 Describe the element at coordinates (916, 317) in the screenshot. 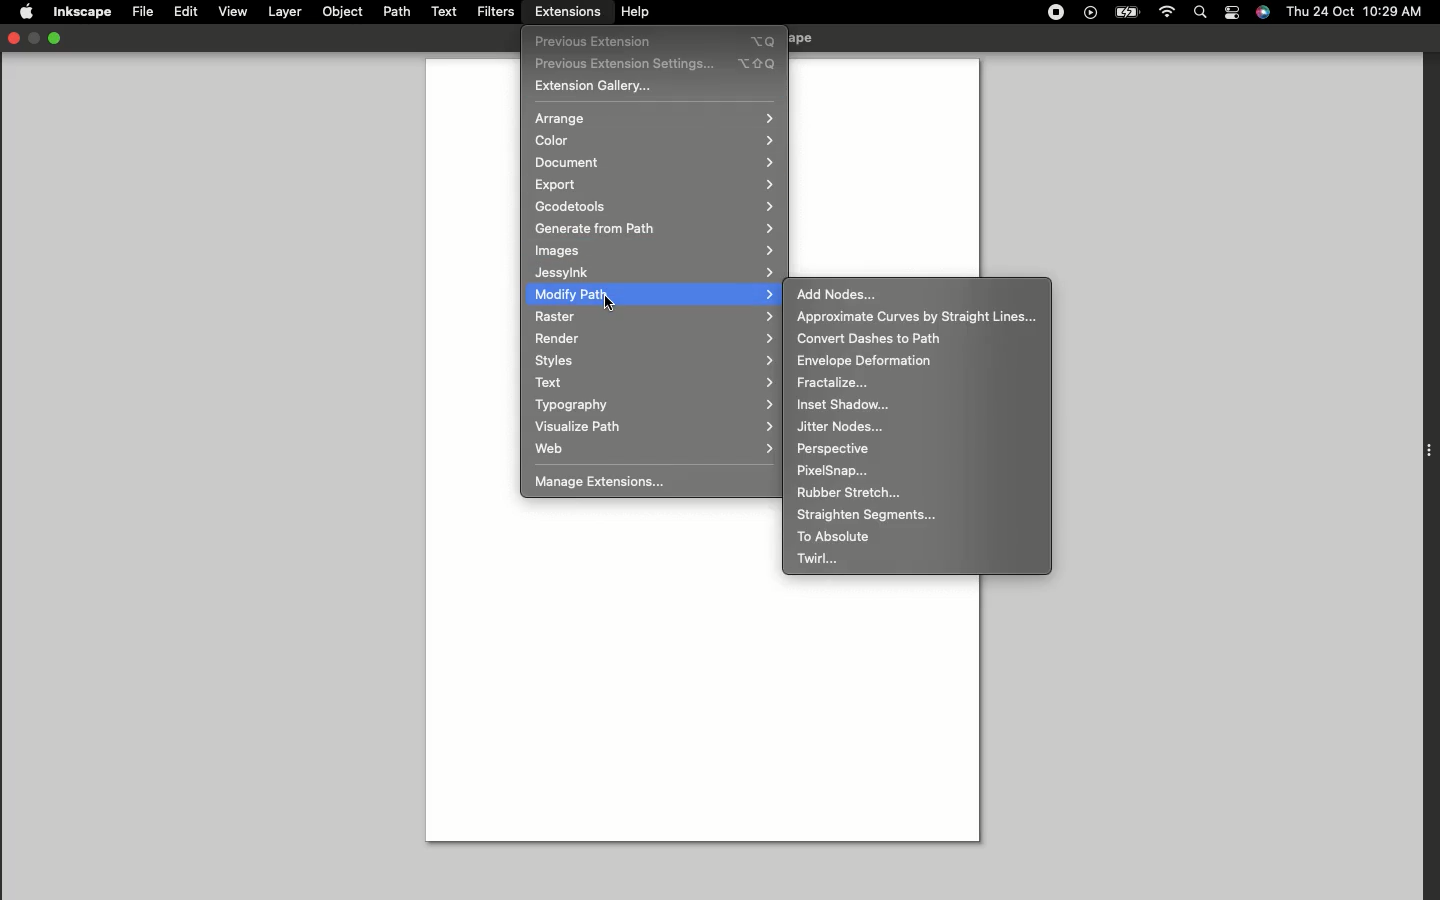

I see `Approximate curves by straight lines` at that location.